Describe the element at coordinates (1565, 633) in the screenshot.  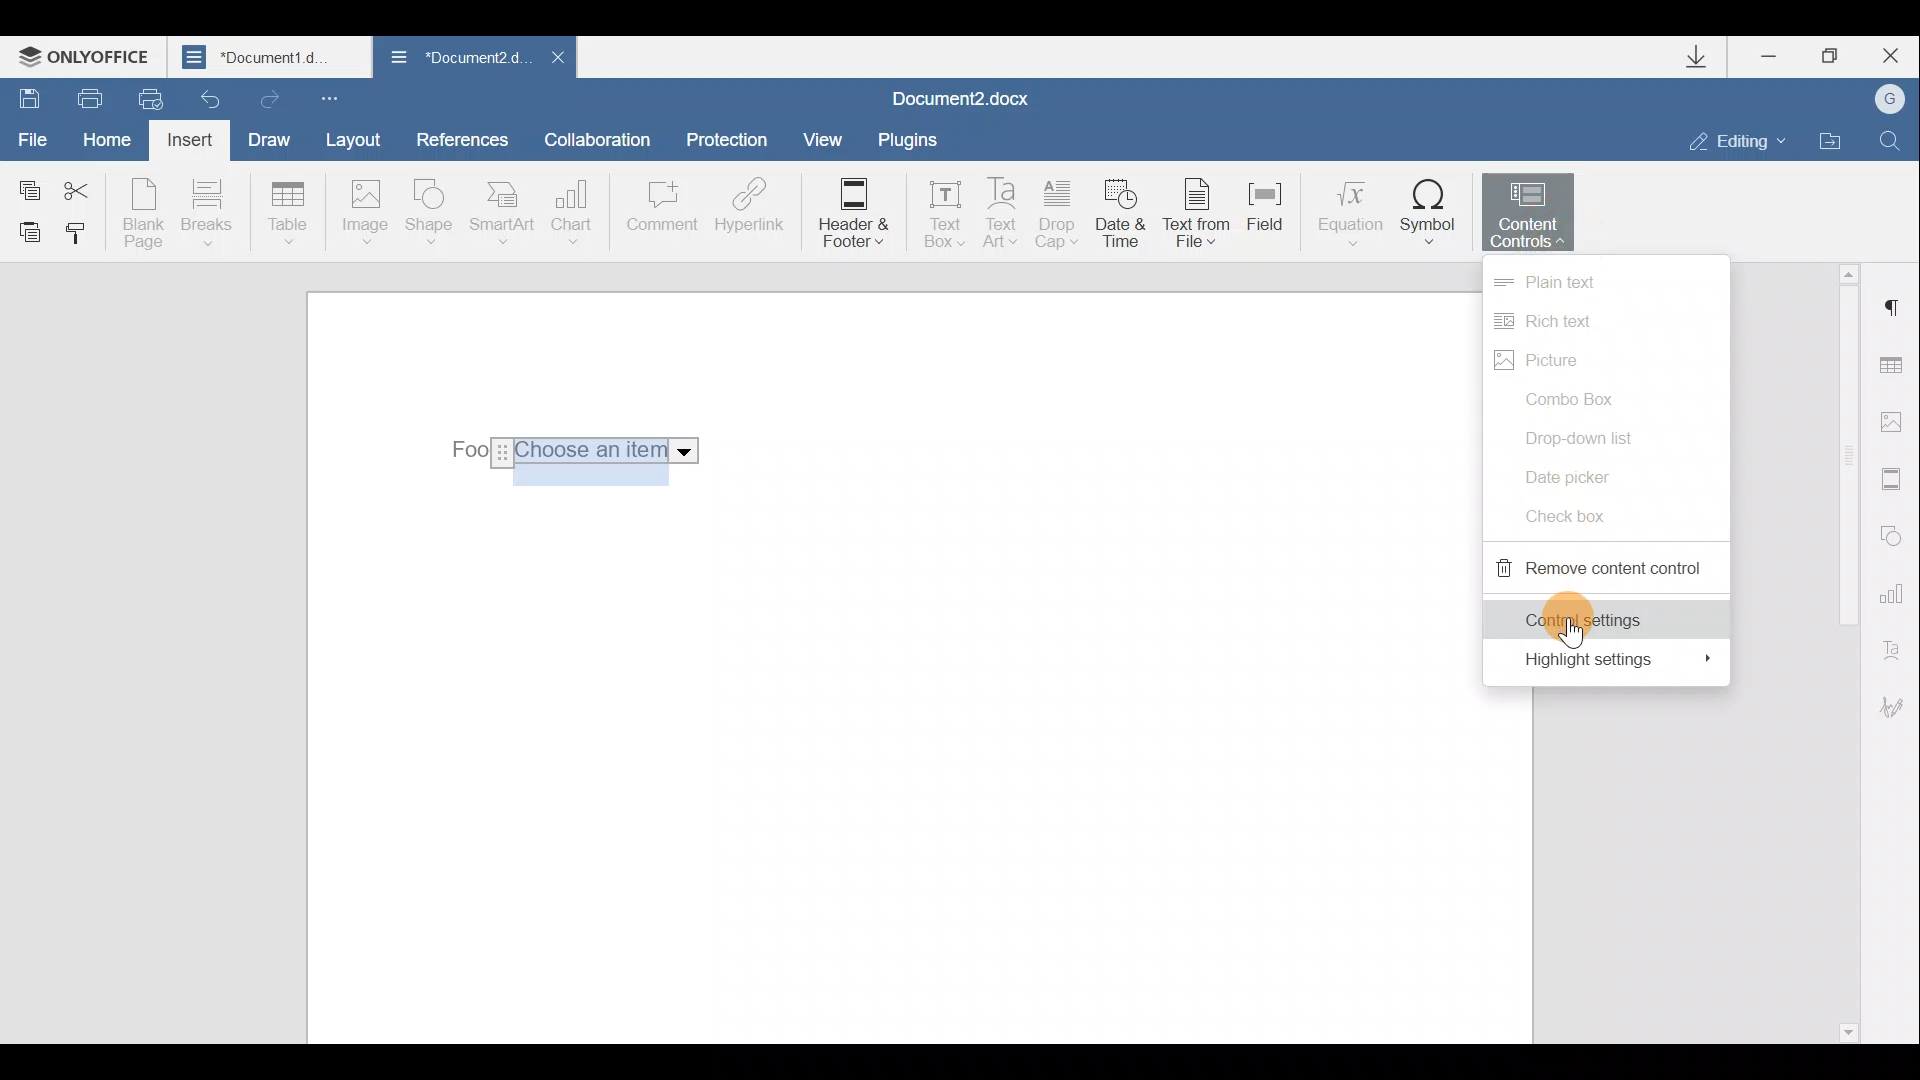
I see `Cursor` at that location.